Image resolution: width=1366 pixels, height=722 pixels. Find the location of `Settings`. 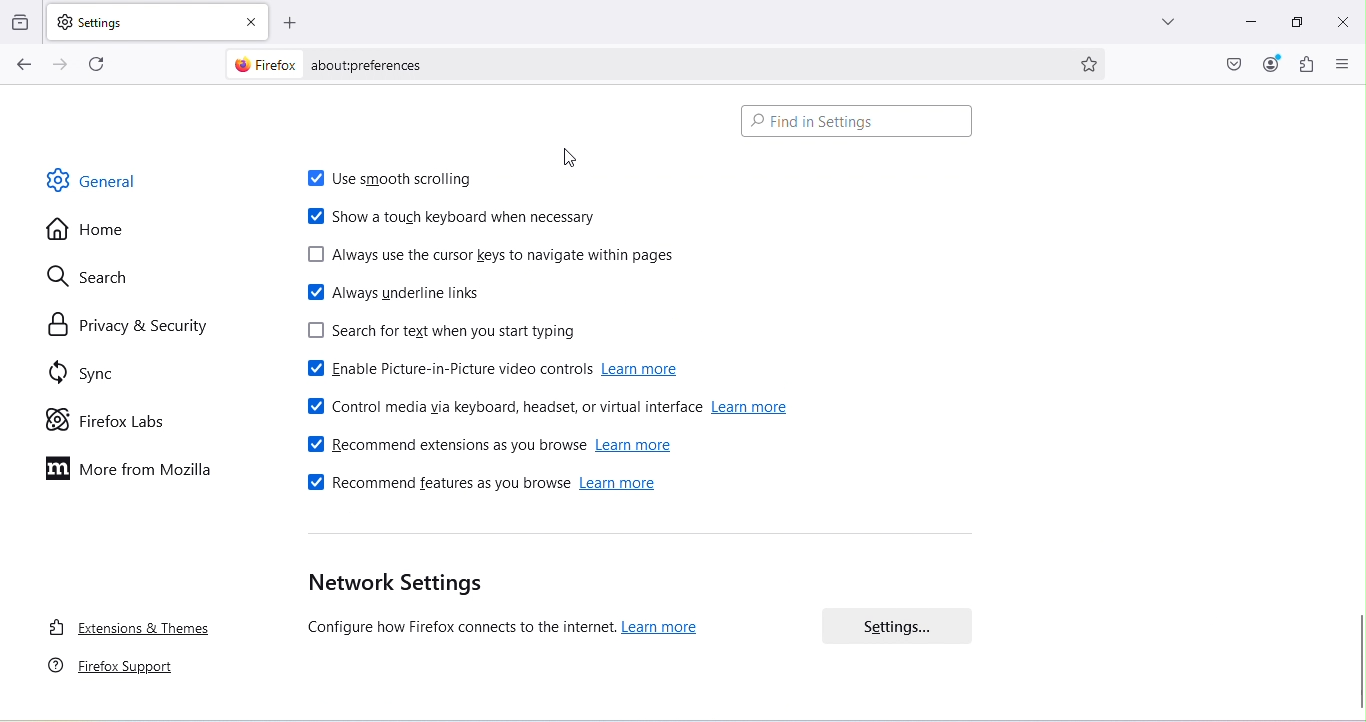

Settings is located at coordinates (906, 623).